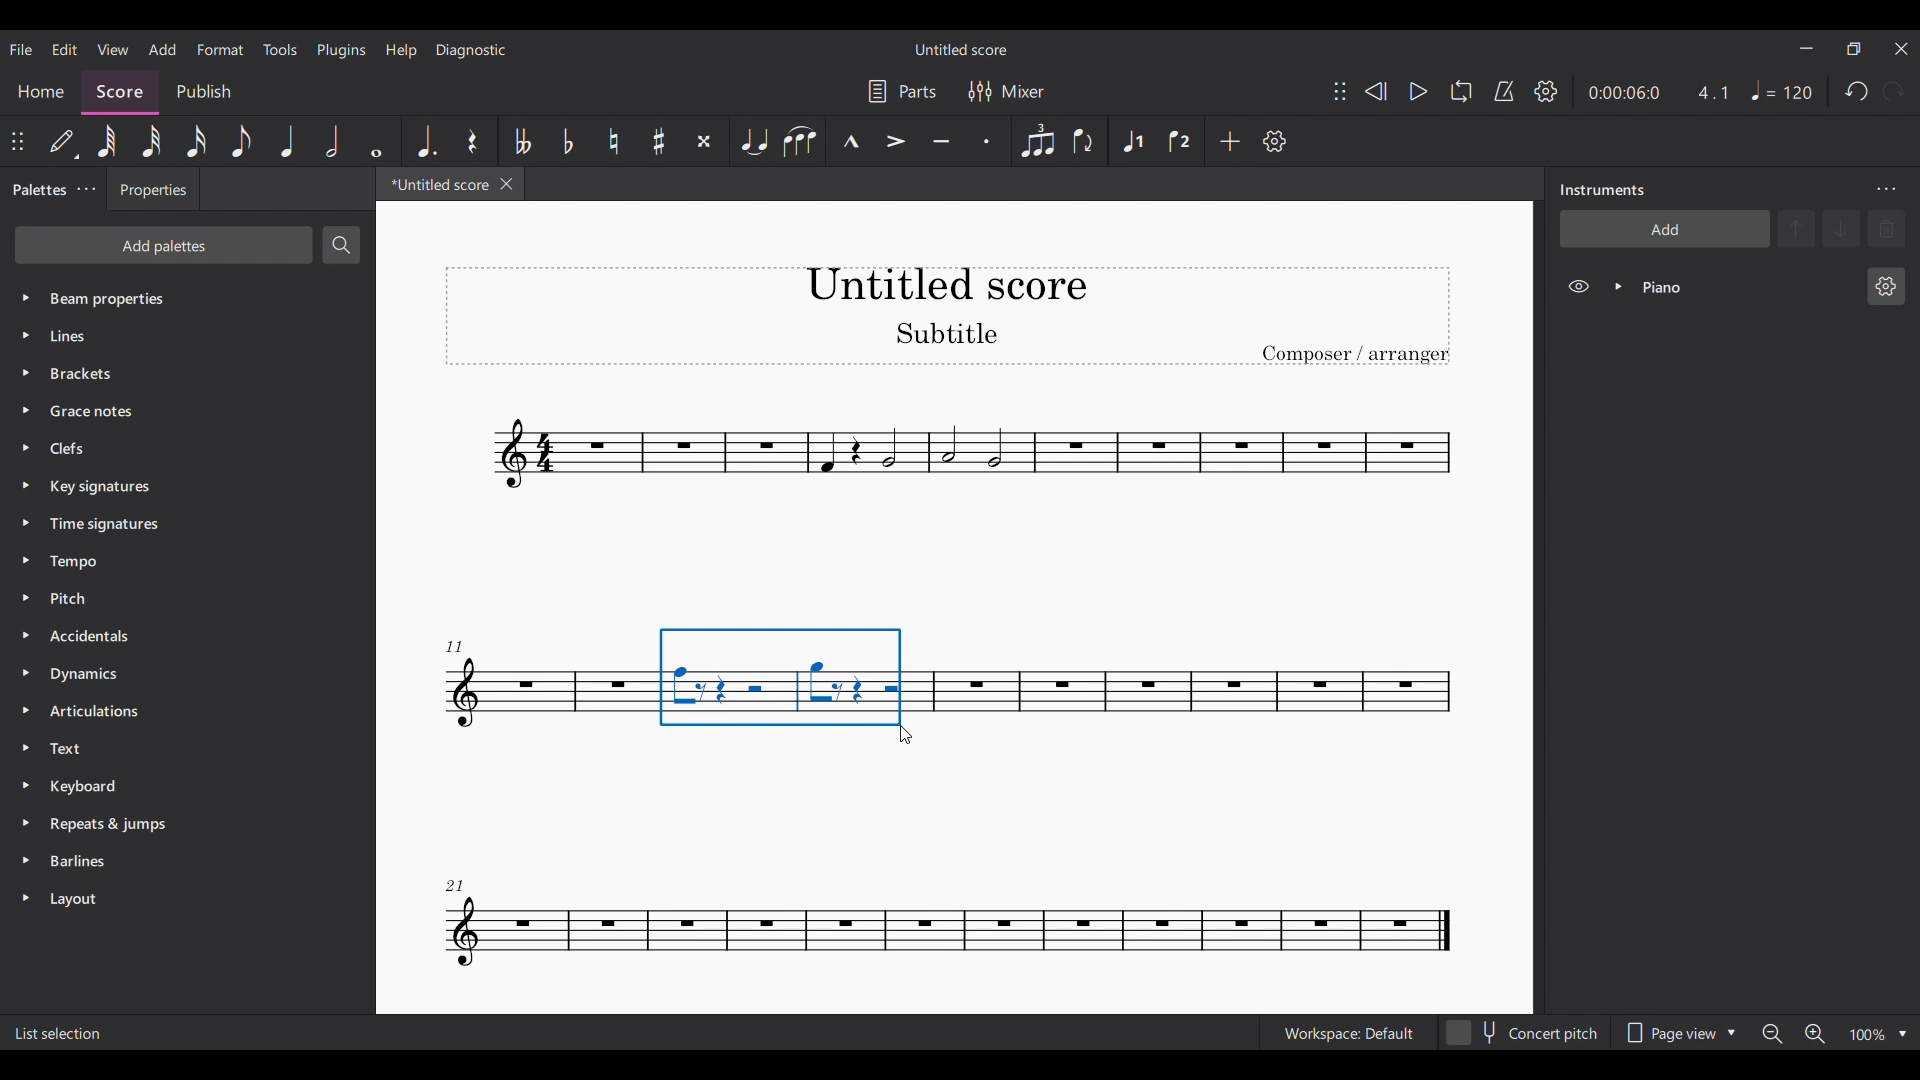 The height and width of the screenshot is (1080, 1920). What do you see at coordinates (987, 141) in the screenshot?
I see `Staccato` at bounding box center [987, 141].